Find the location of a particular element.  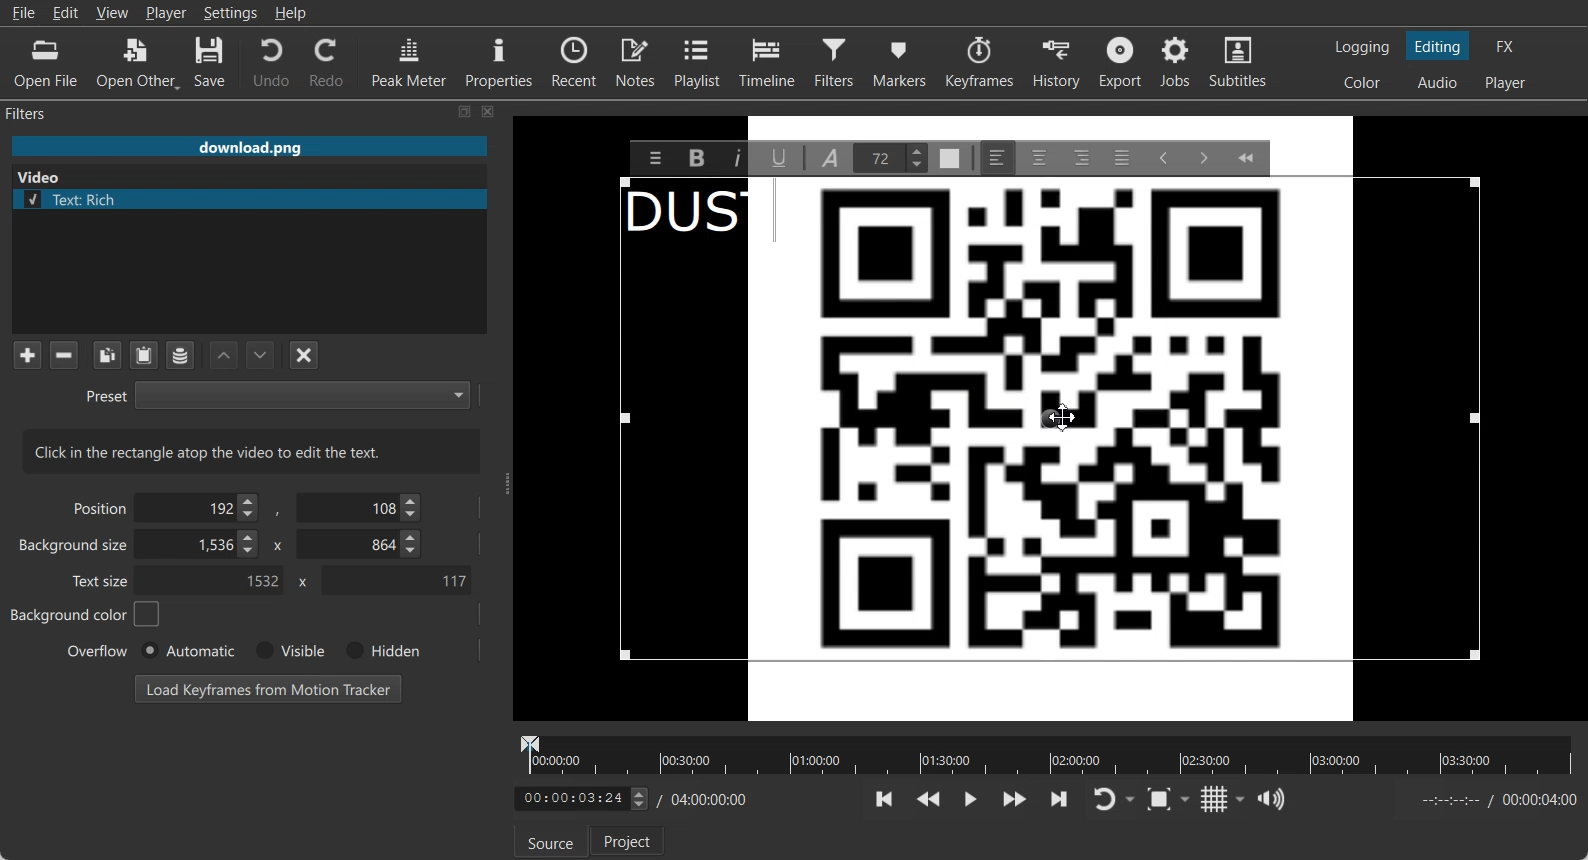

Text is located at coordinates (684, 216).